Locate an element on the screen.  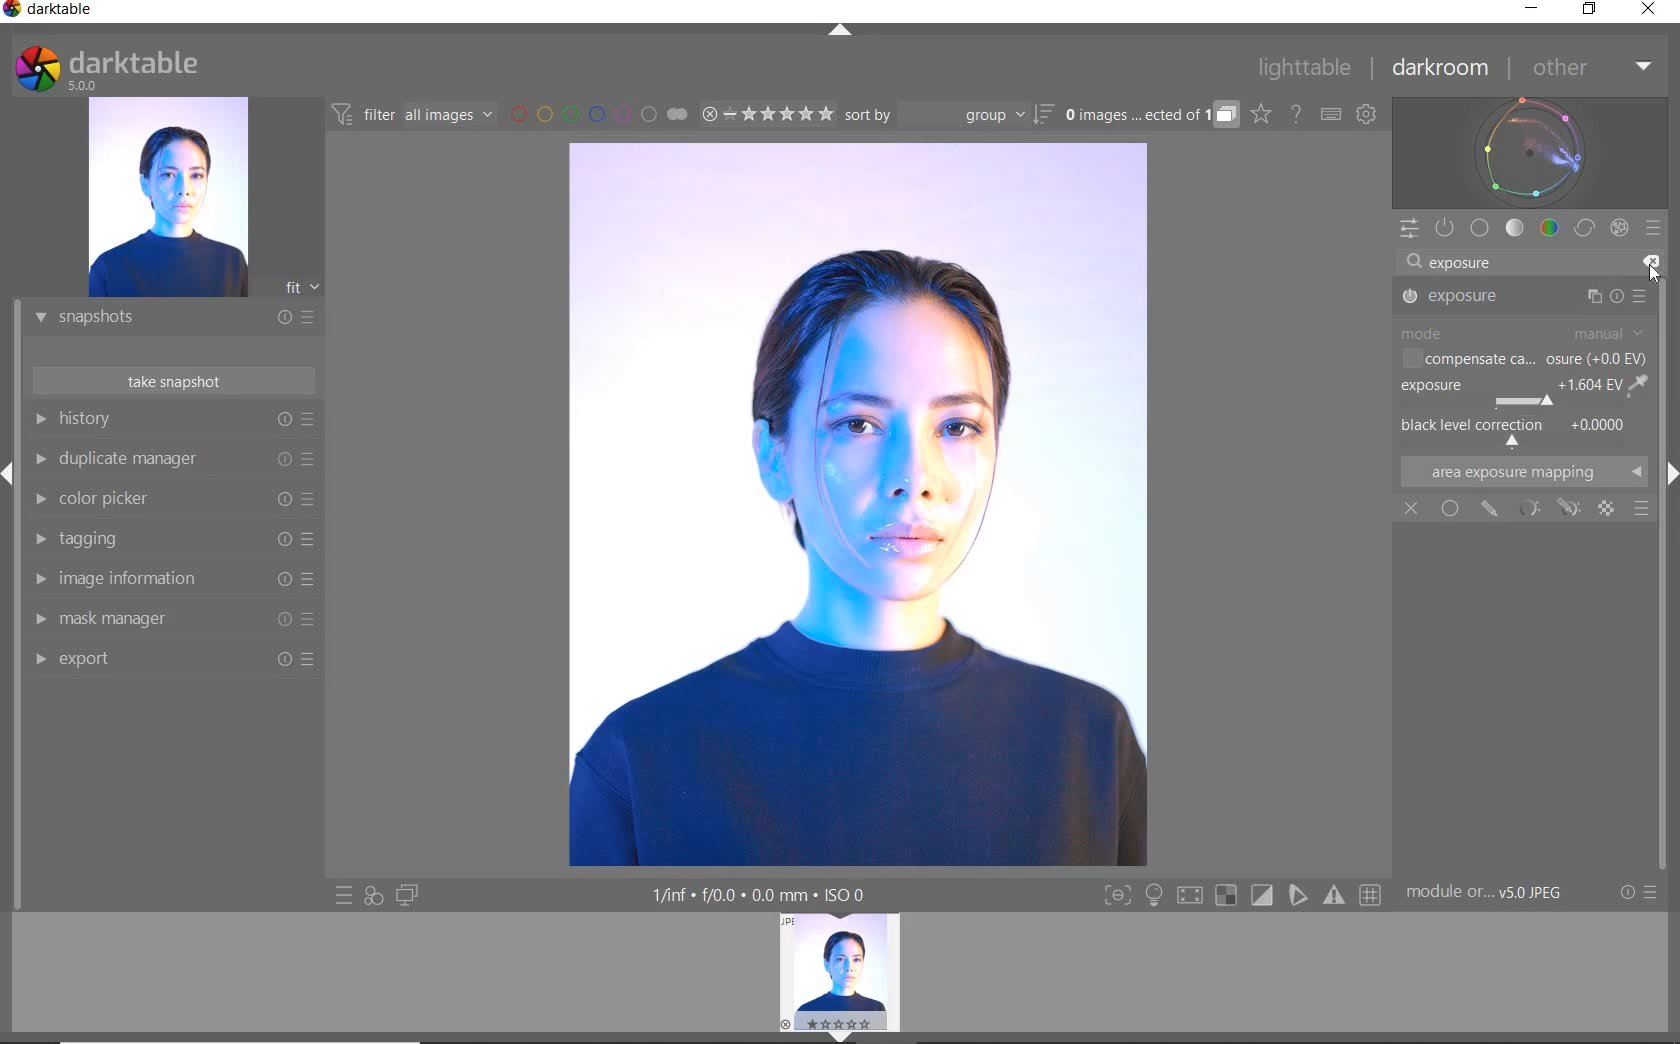
RANGE RATING OF SELECTED IMAGES is located at coordinates (766, 113).